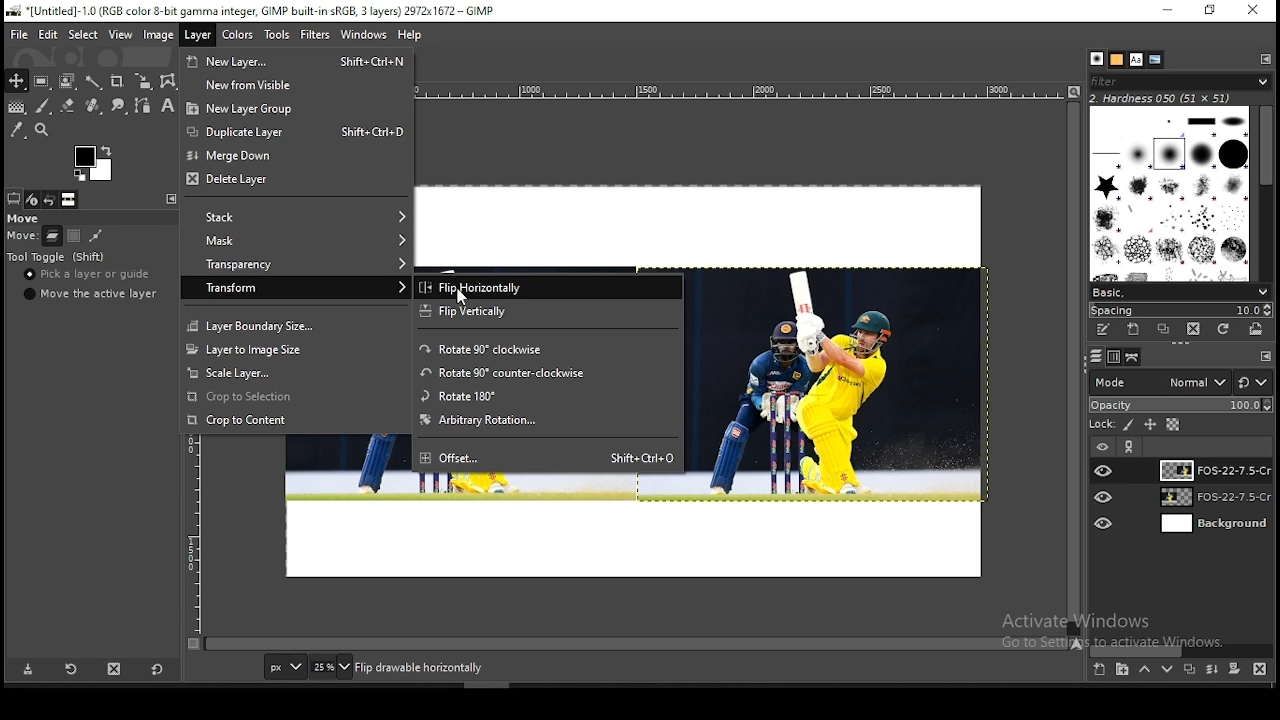 The image size is (1280, 720). I want to click on layer visibility on/off, so click(1101, 445).